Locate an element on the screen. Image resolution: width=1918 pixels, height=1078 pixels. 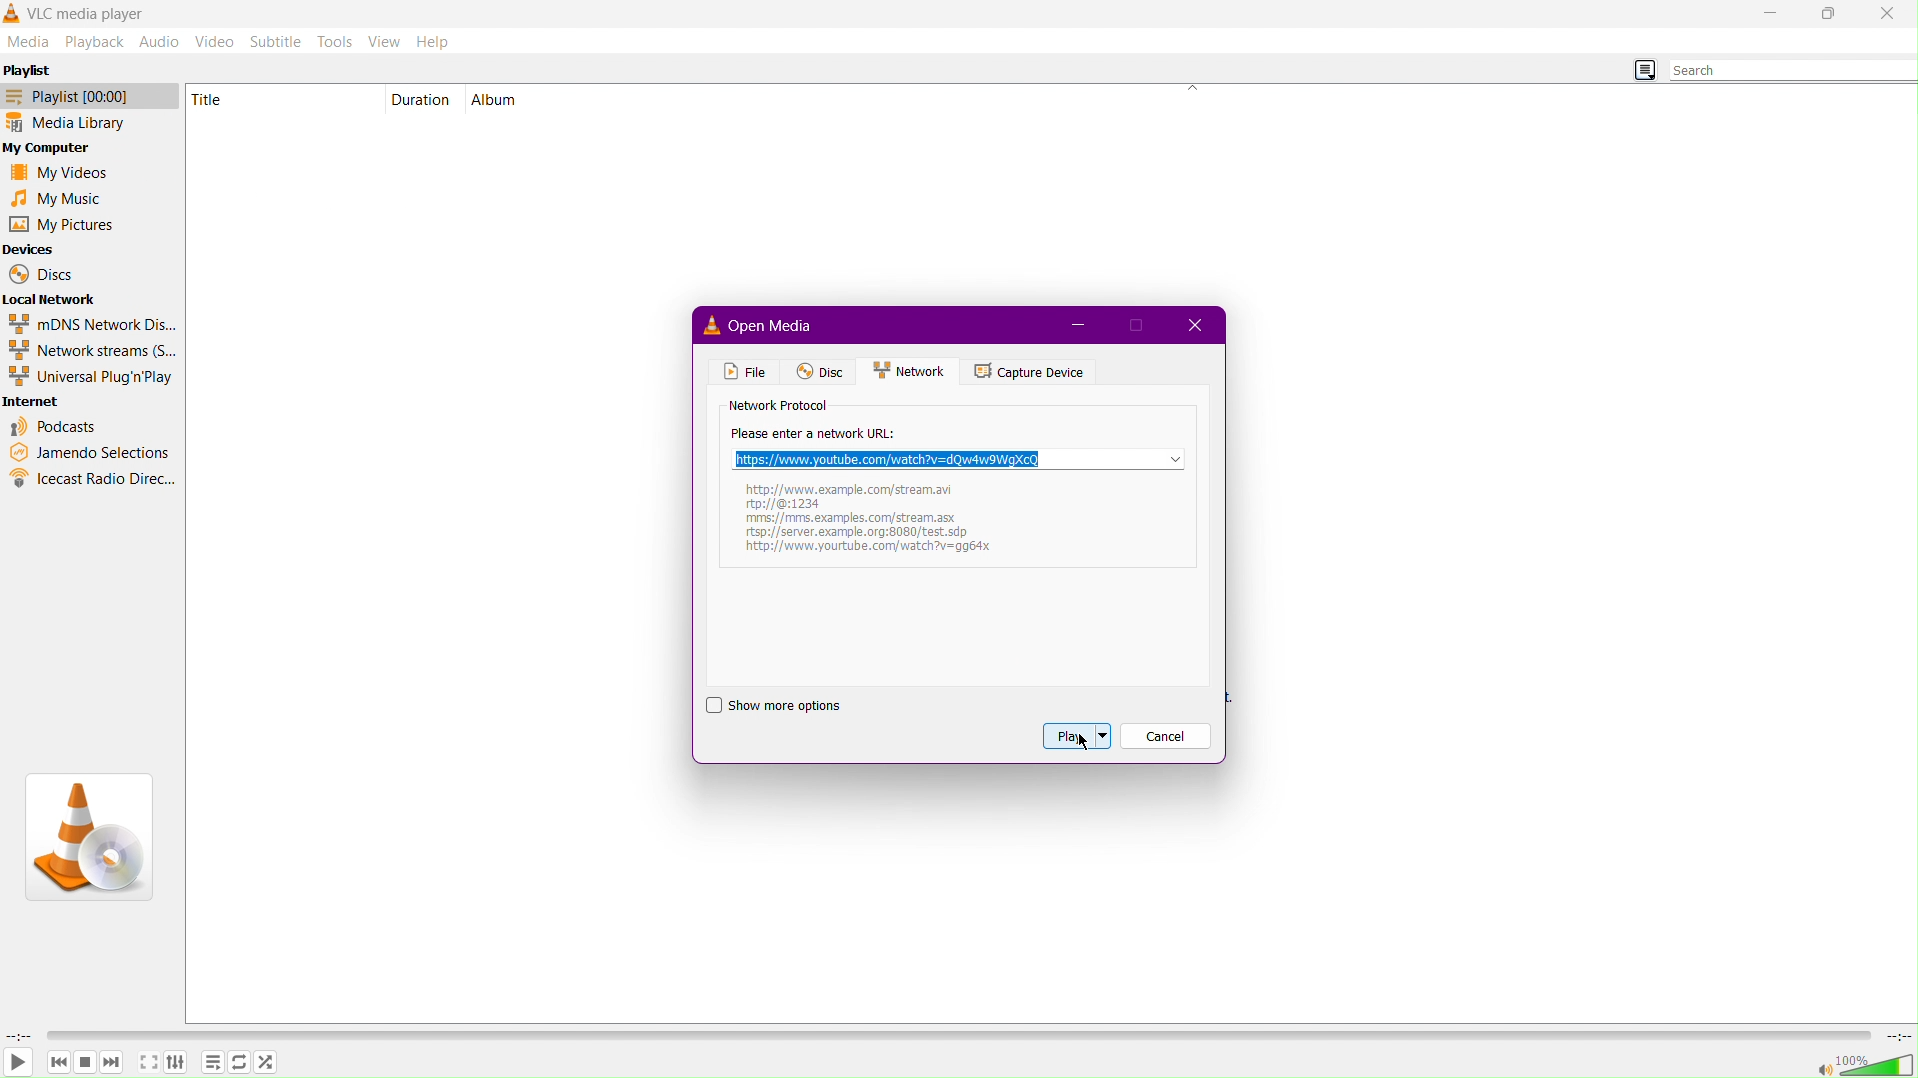
Duration is located at coordinates (424, 98).